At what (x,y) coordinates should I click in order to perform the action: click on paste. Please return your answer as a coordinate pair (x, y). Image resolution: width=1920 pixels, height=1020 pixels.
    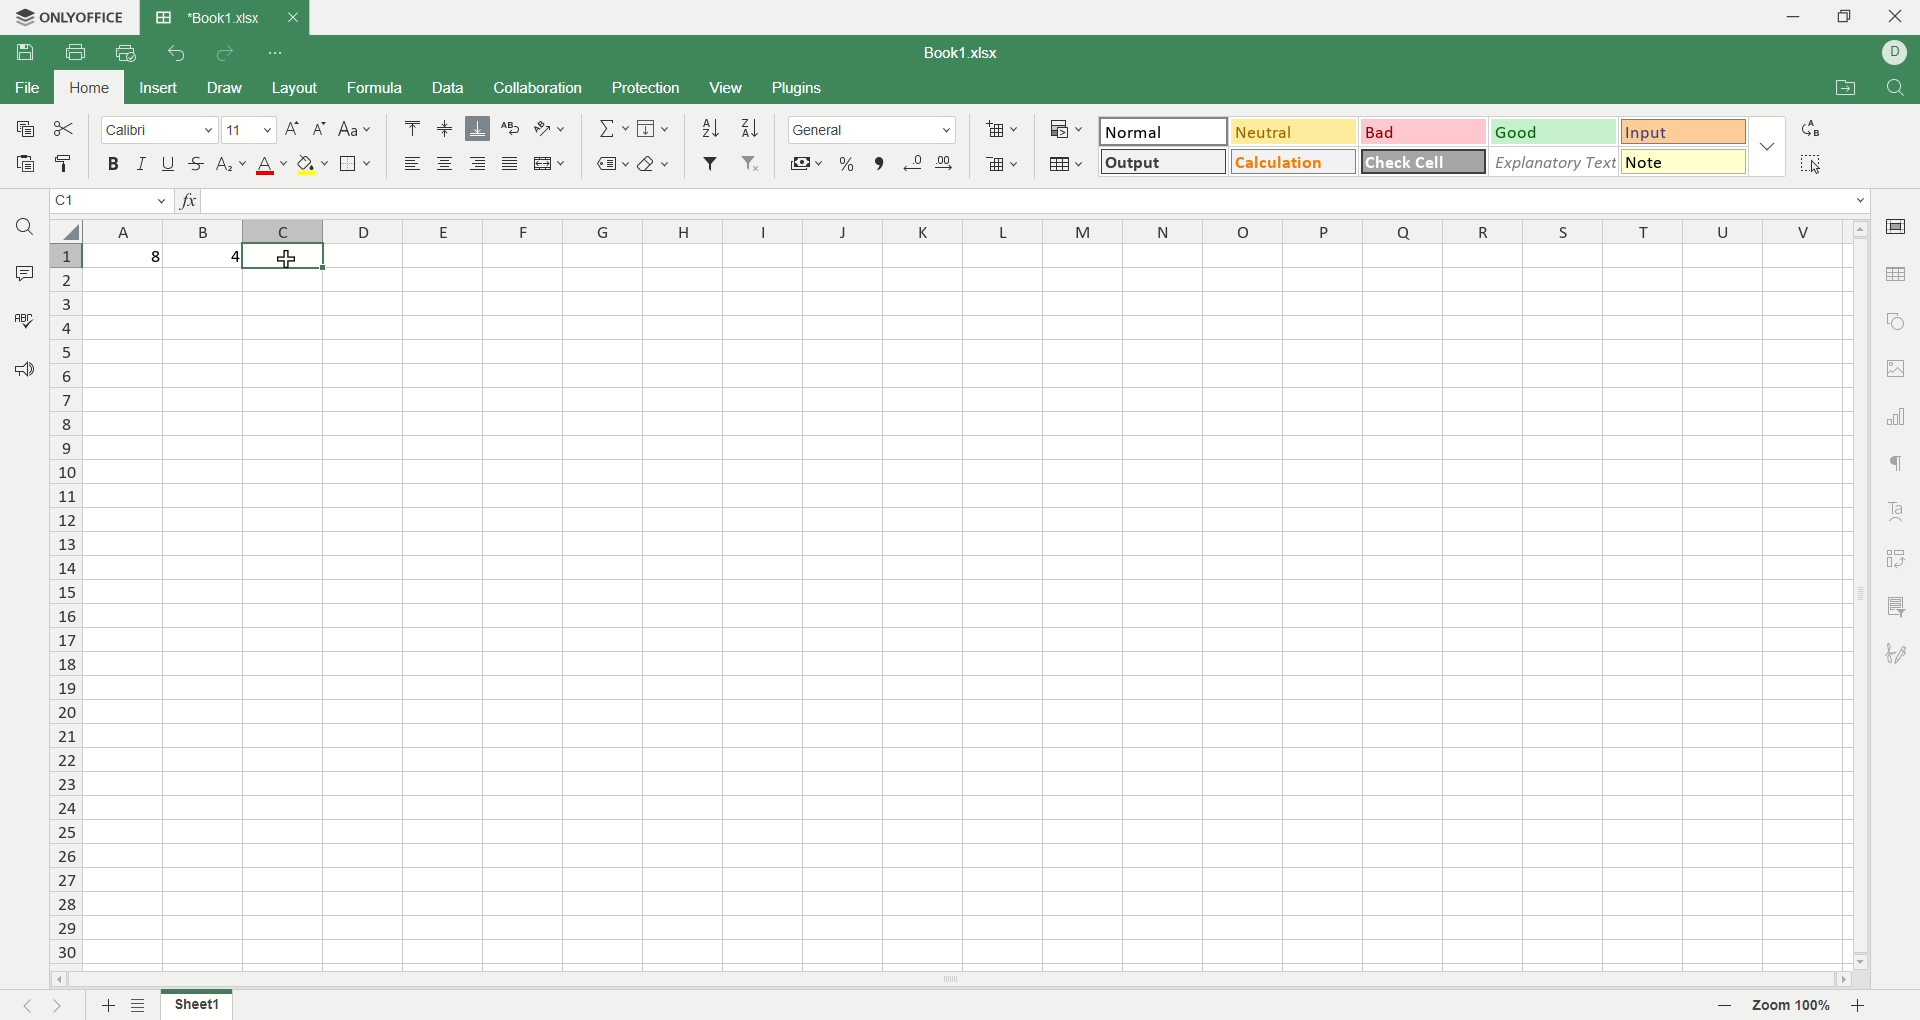
    Looking at the image, I should click on (25, 162).